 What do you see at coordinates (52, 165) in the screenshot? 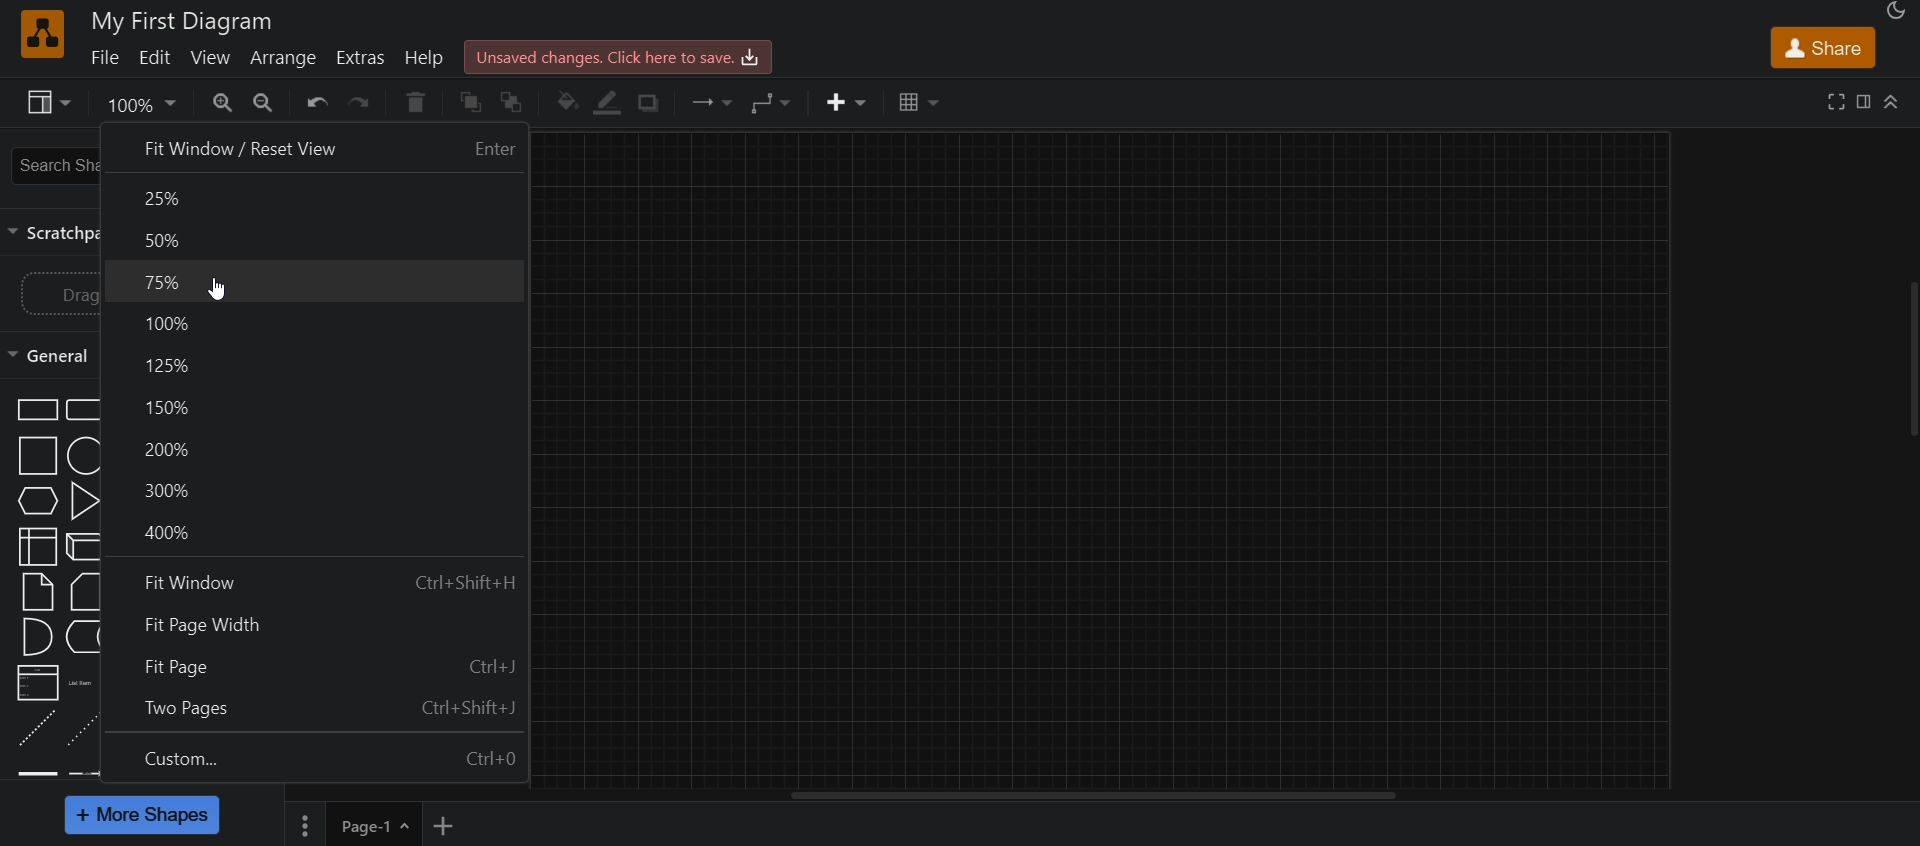
I see `search shapes` at bounding box center [52, 165].